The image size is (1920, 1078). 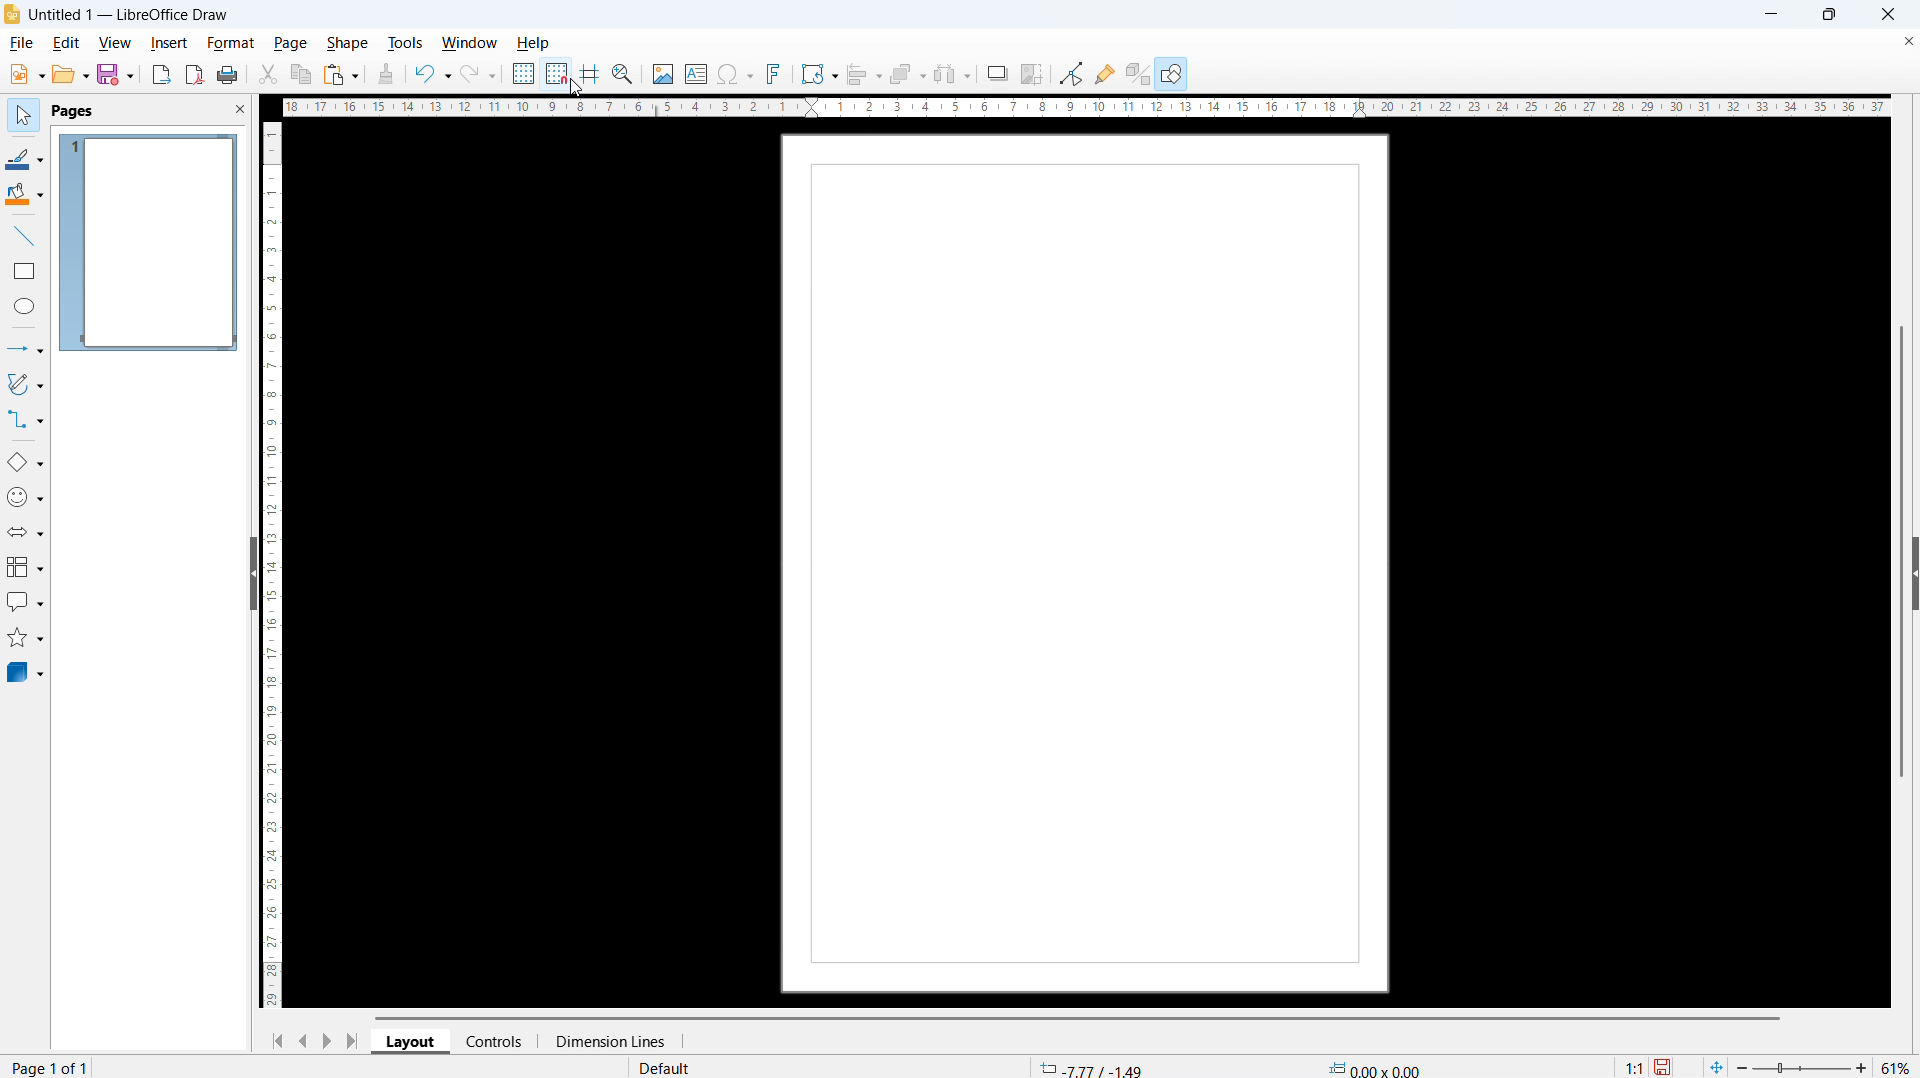 I want to click on Shadow , so click(x=998, y=72).